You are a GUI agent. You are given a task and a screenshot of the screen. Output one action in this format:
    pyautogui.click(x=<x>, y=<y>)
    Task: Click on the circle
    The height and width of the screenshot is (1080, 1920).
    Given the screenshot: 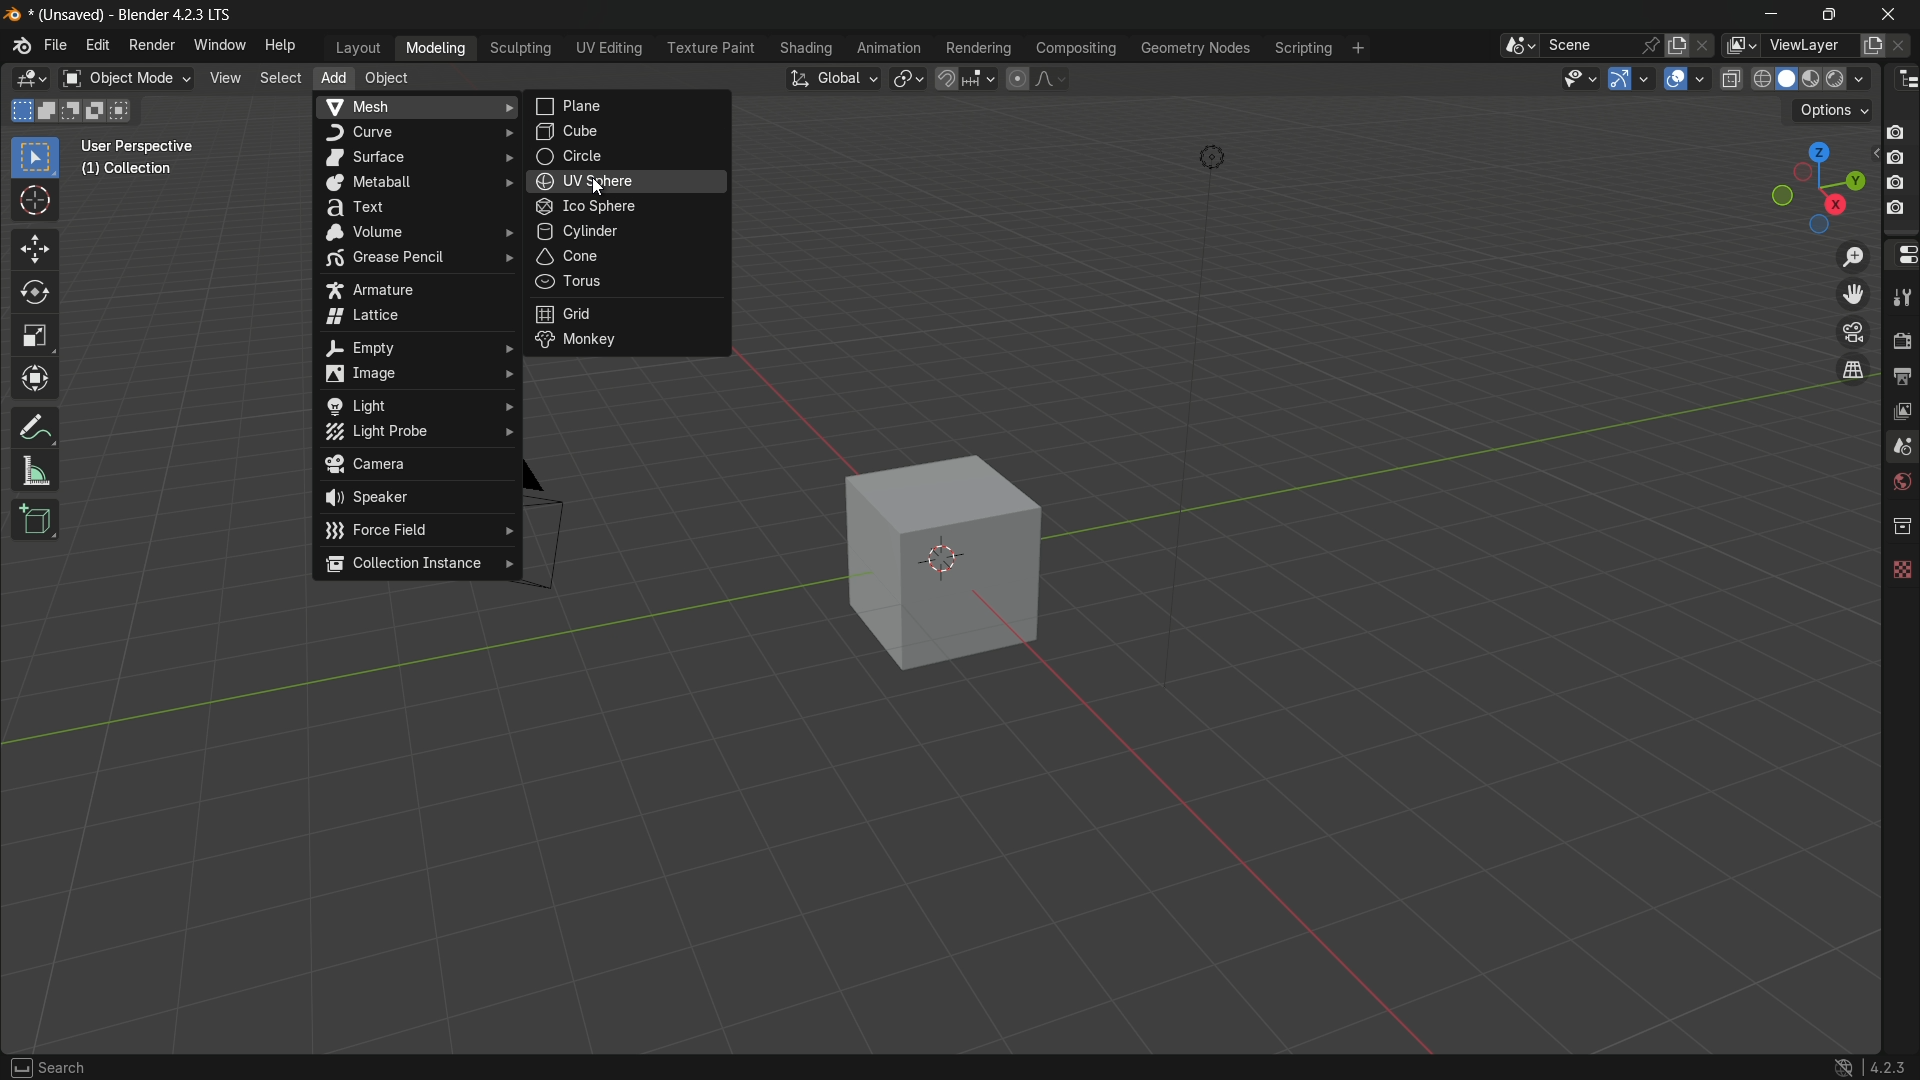 What is the action you would take?
    pyautogui.click(x=629, y=160)
    